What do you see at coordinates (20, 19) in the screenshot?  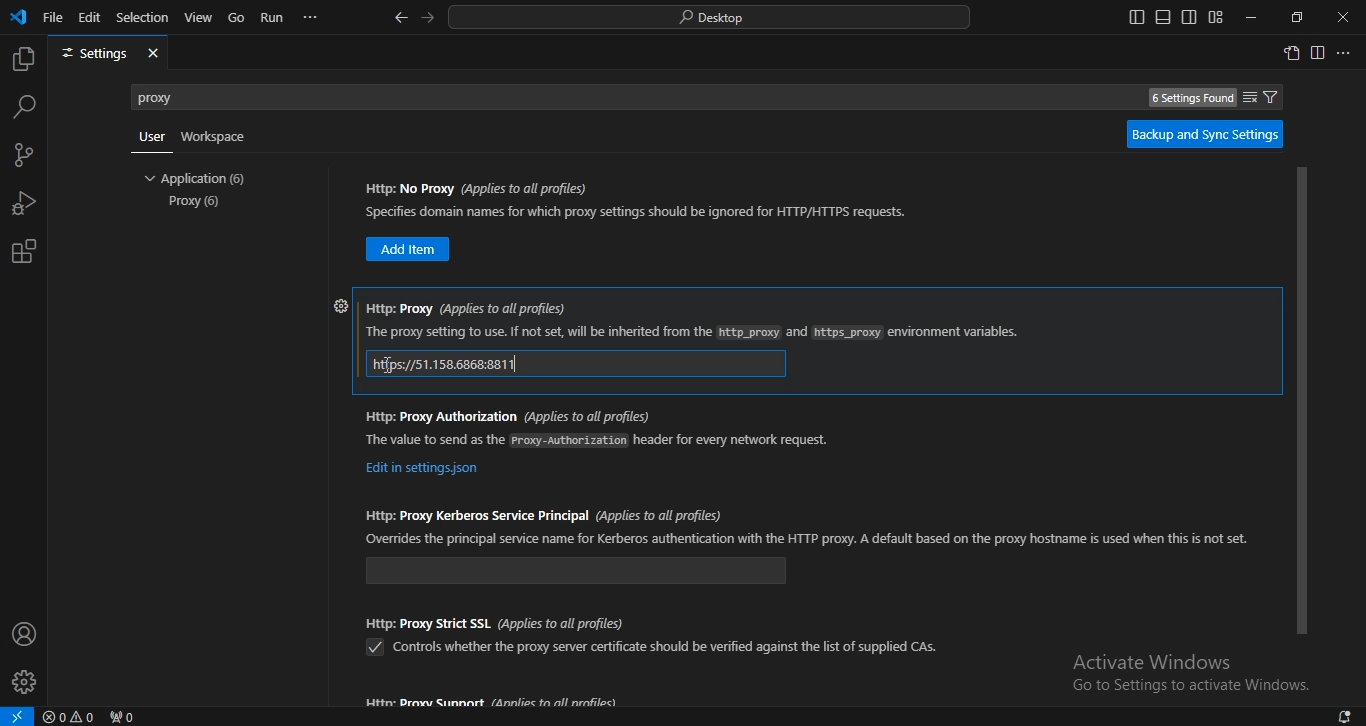 I see `icon` at bounding box center [20, 19].